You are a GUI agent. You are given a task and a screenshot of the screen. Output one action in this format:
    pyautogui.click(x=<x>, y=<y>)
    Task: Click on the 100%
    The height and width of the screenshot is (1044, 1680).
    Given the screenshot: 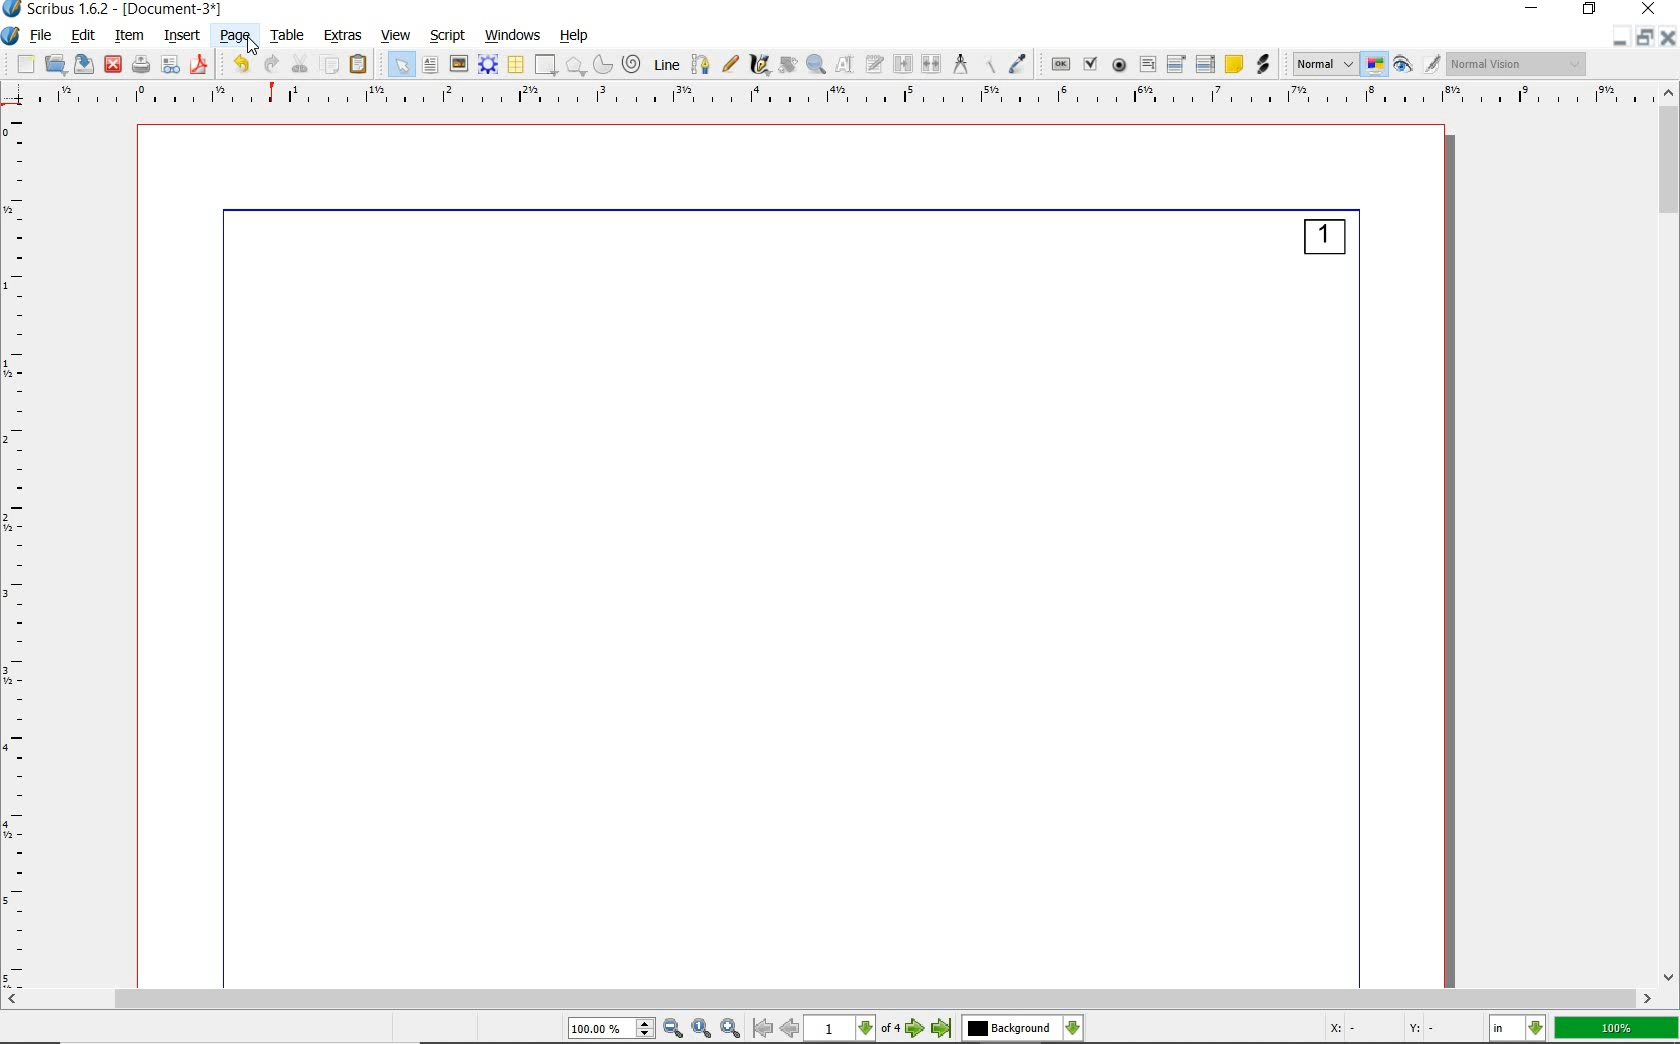 What is the action you would take?
    pyautogui.click(x=1618, y=1029)
    